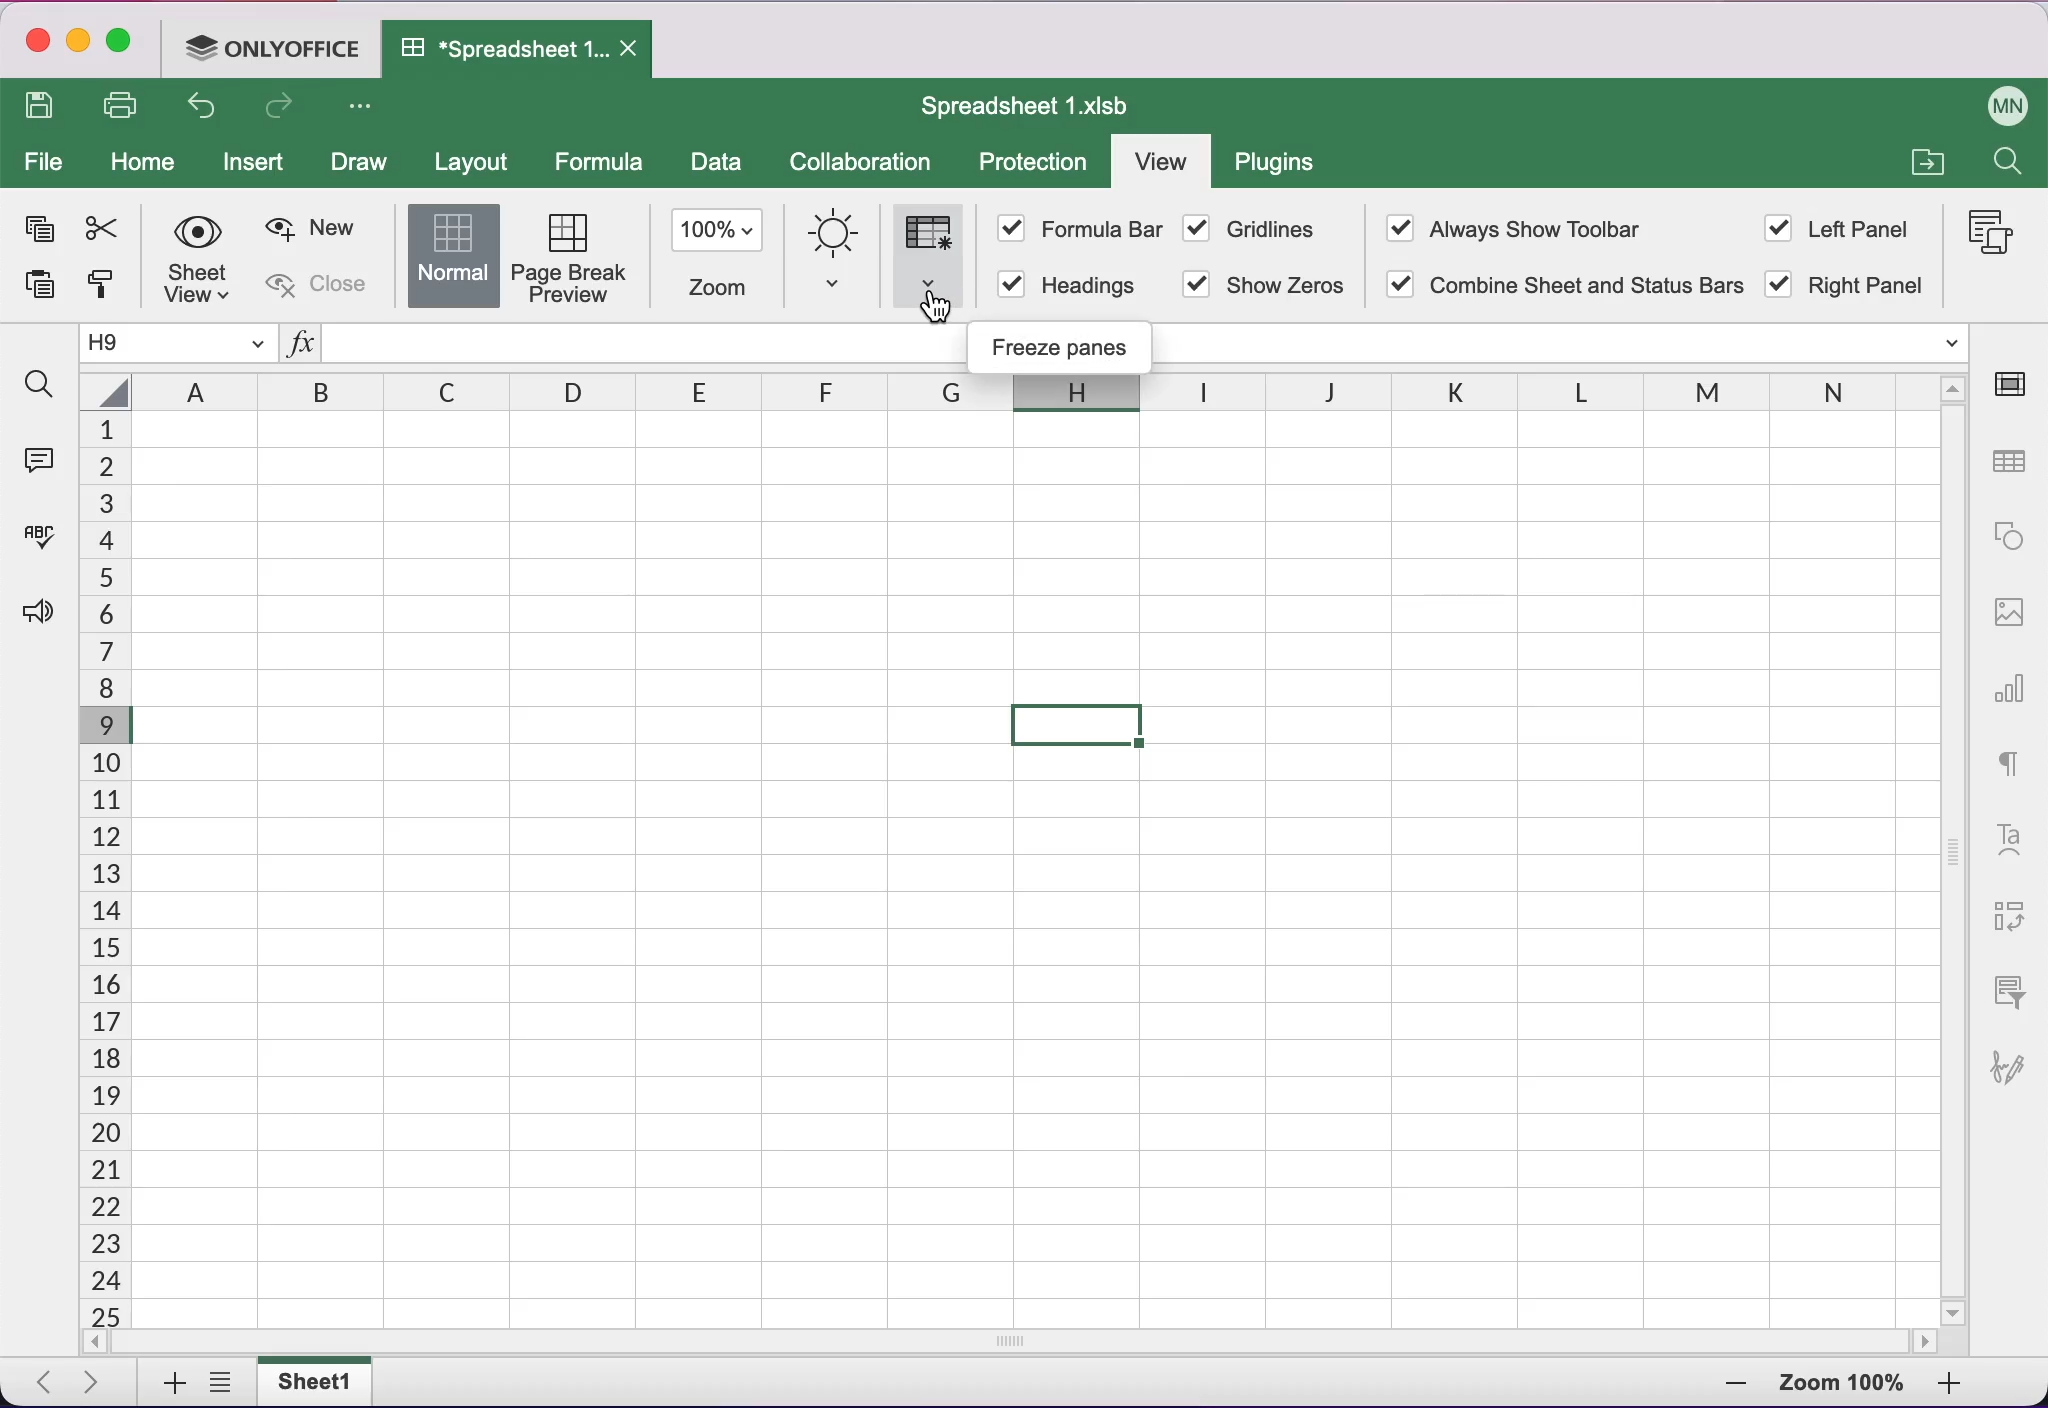 The height and width of the screenshot is (1408, 2048). Describe the element at coordinates (1716, 1387) in the screenshot. I see `zoom in` at that location.